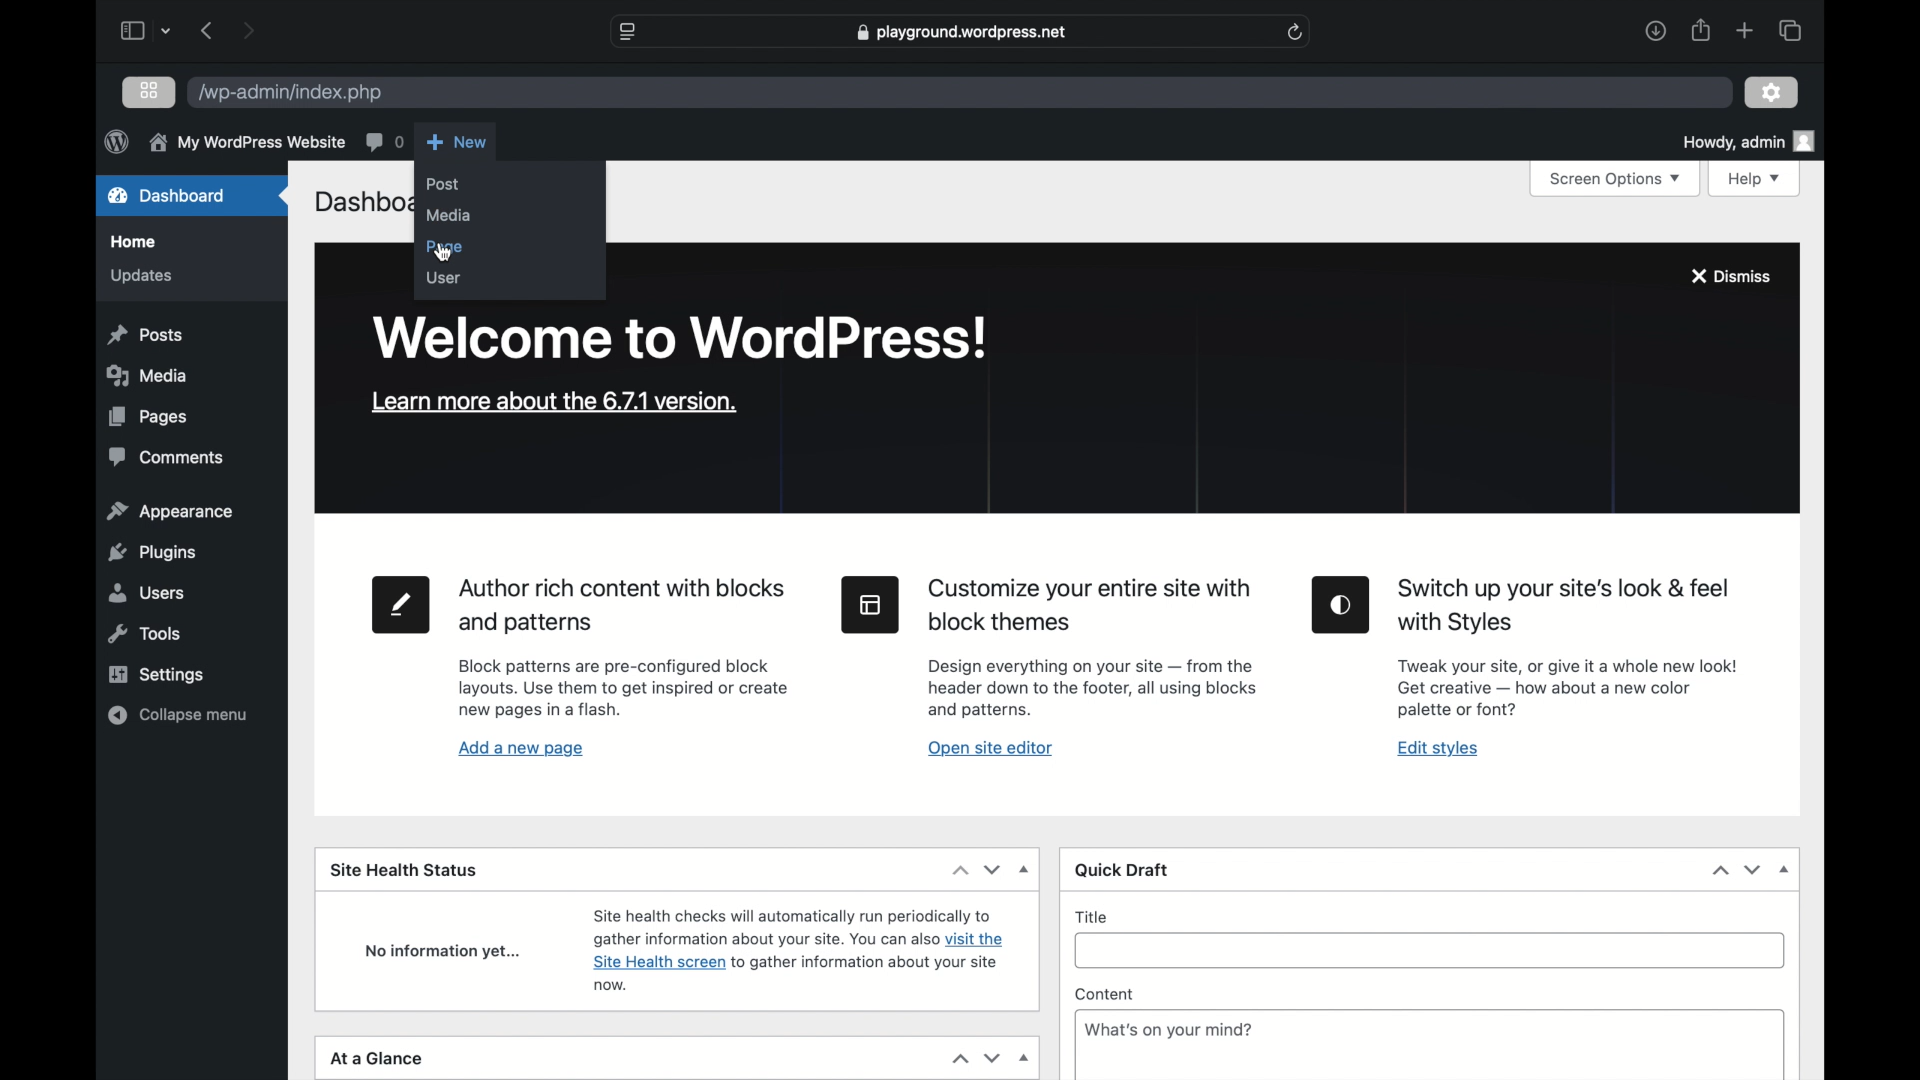 This screenshot has width=1920, height=1080. I want to click on tools, so click(145, 634).